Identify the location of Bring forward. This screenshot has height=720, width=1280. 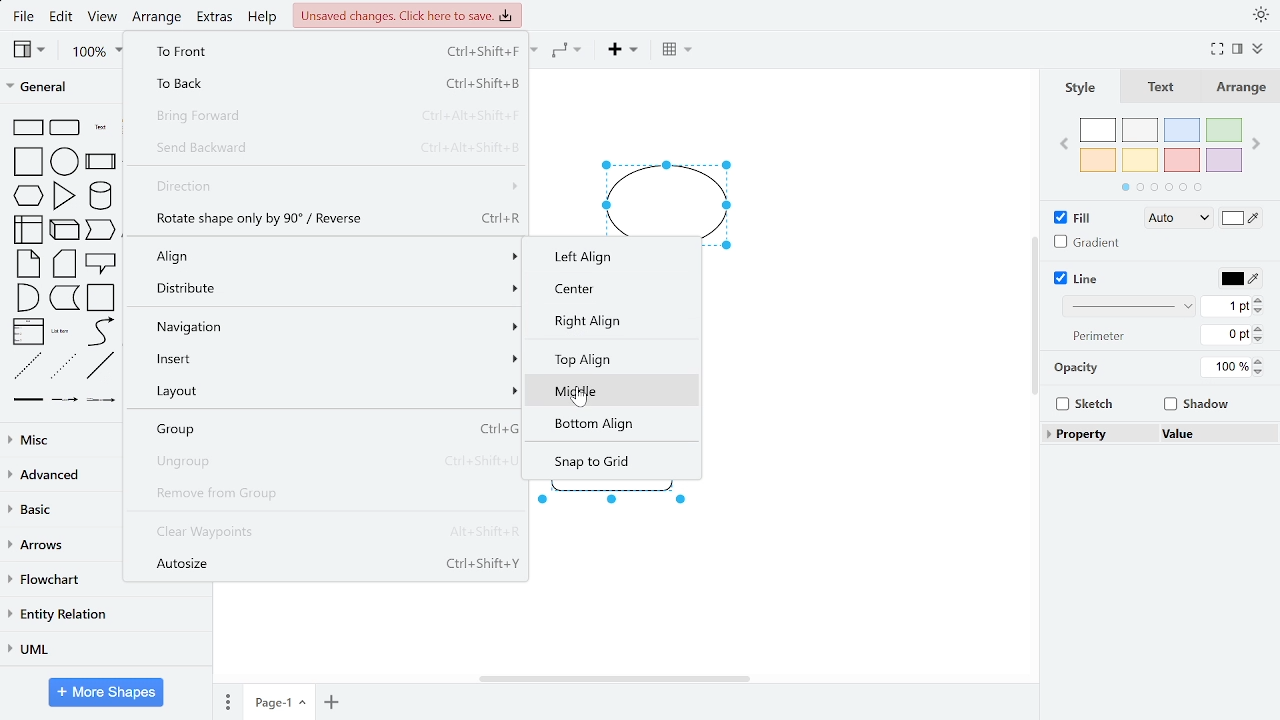
(331, 118).